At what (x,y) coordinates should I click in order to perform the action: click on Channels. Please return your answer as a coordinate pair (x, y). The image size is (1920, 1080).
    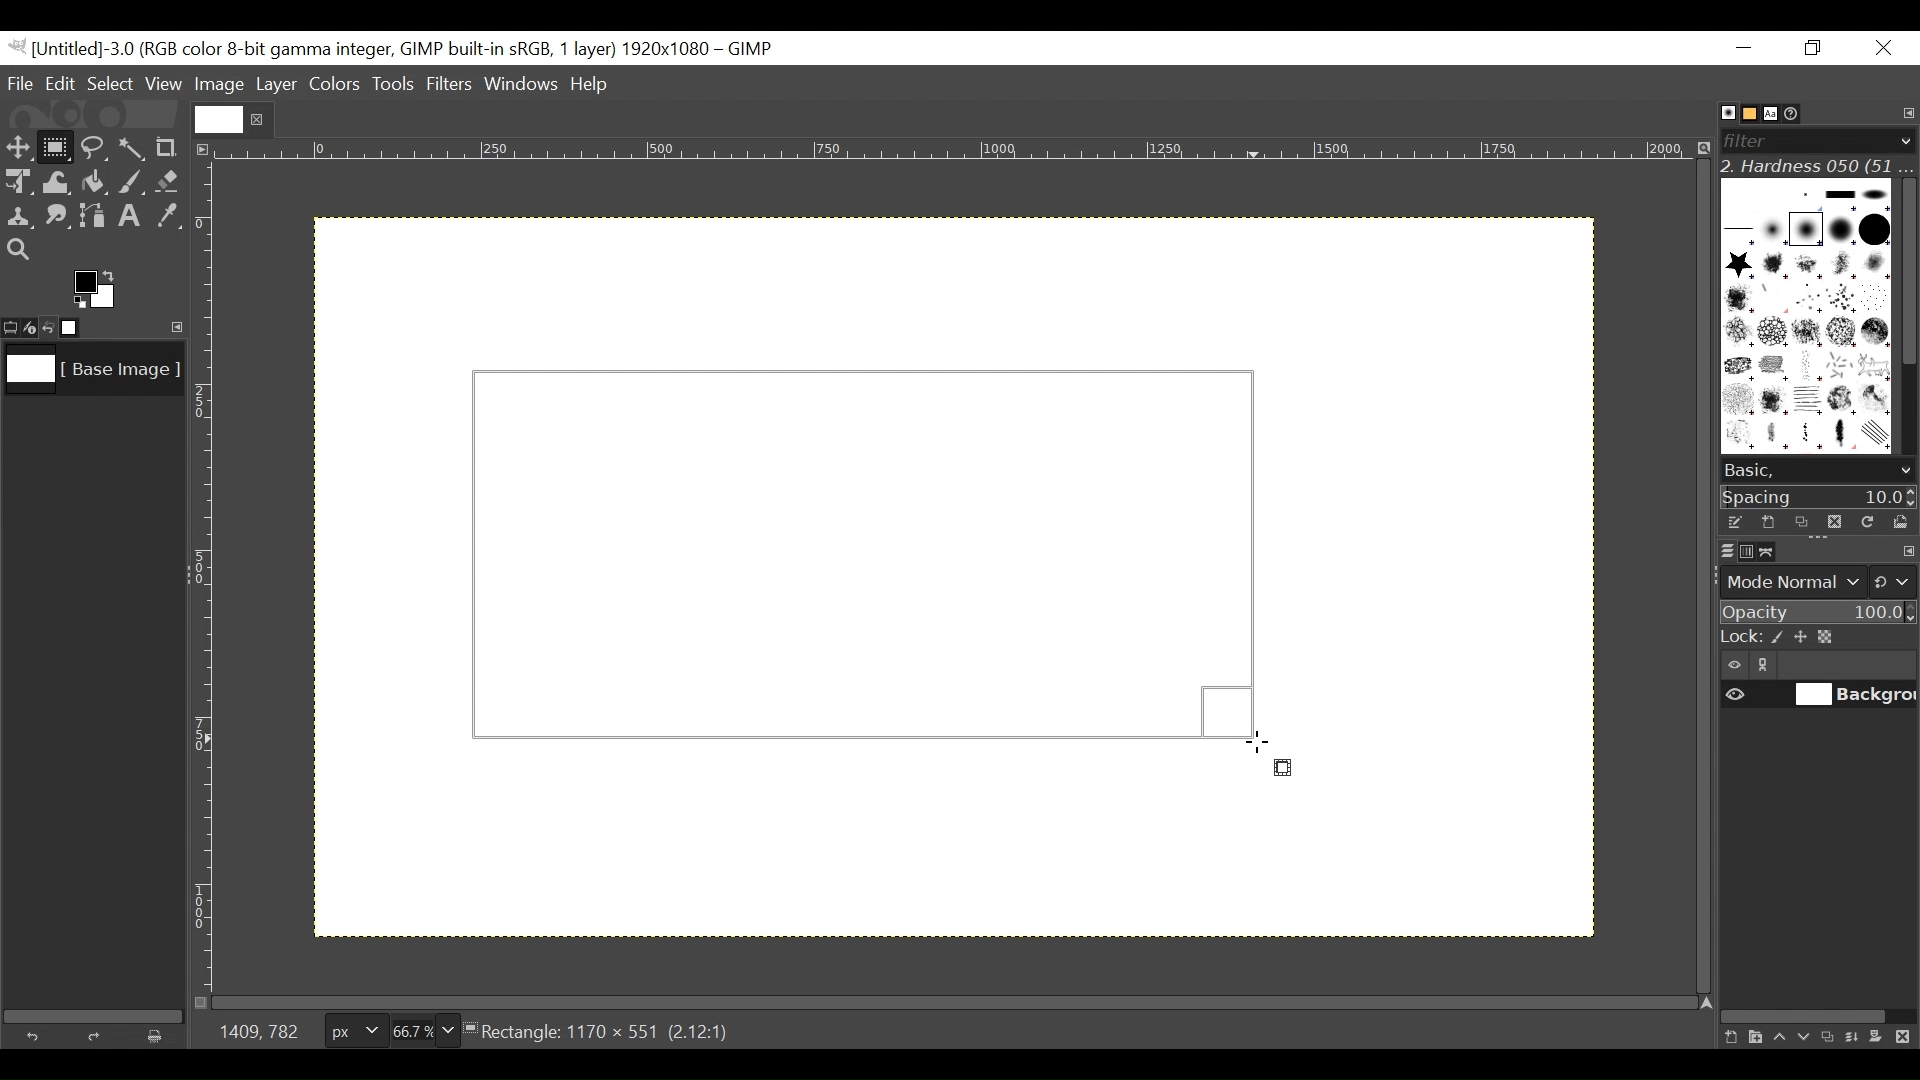
    Looking at the image, I should click on (1742, 550).